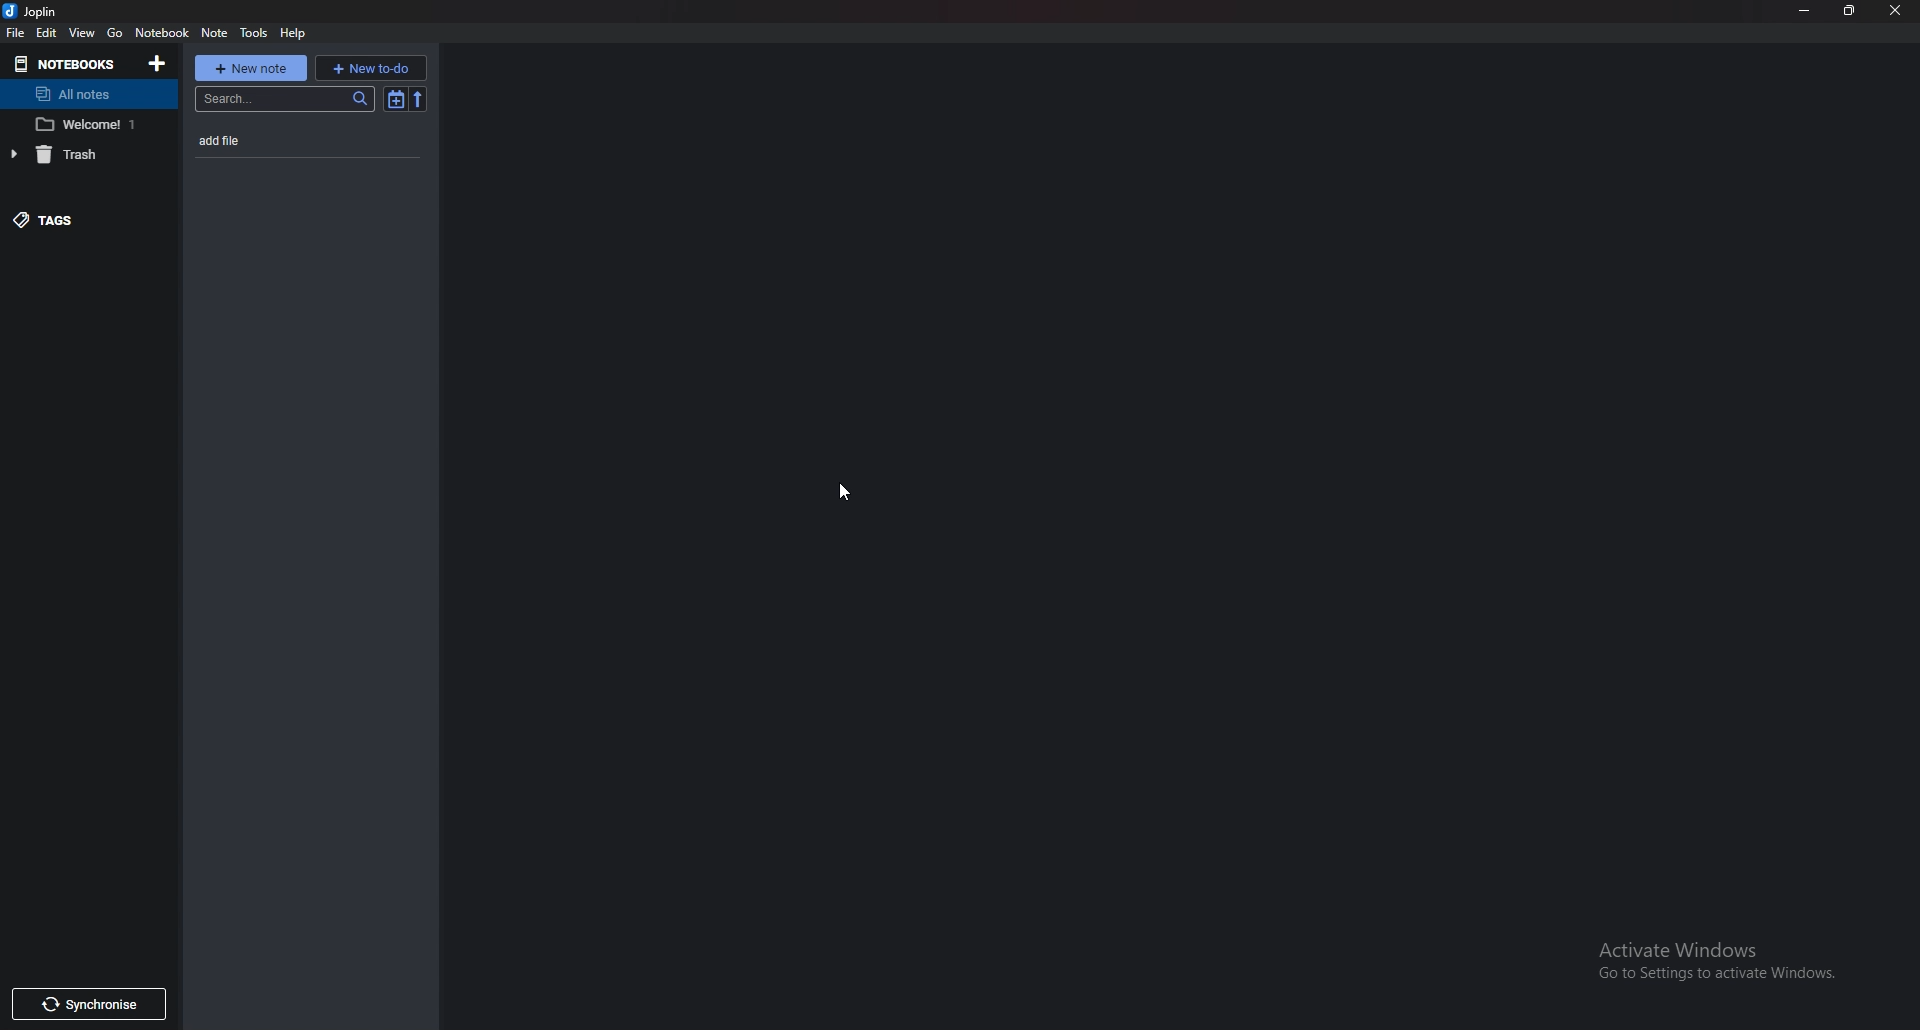  What do you see at coordinates (252, 68) in the screenshot?
I see `New note` at bounding box center [252, 68].